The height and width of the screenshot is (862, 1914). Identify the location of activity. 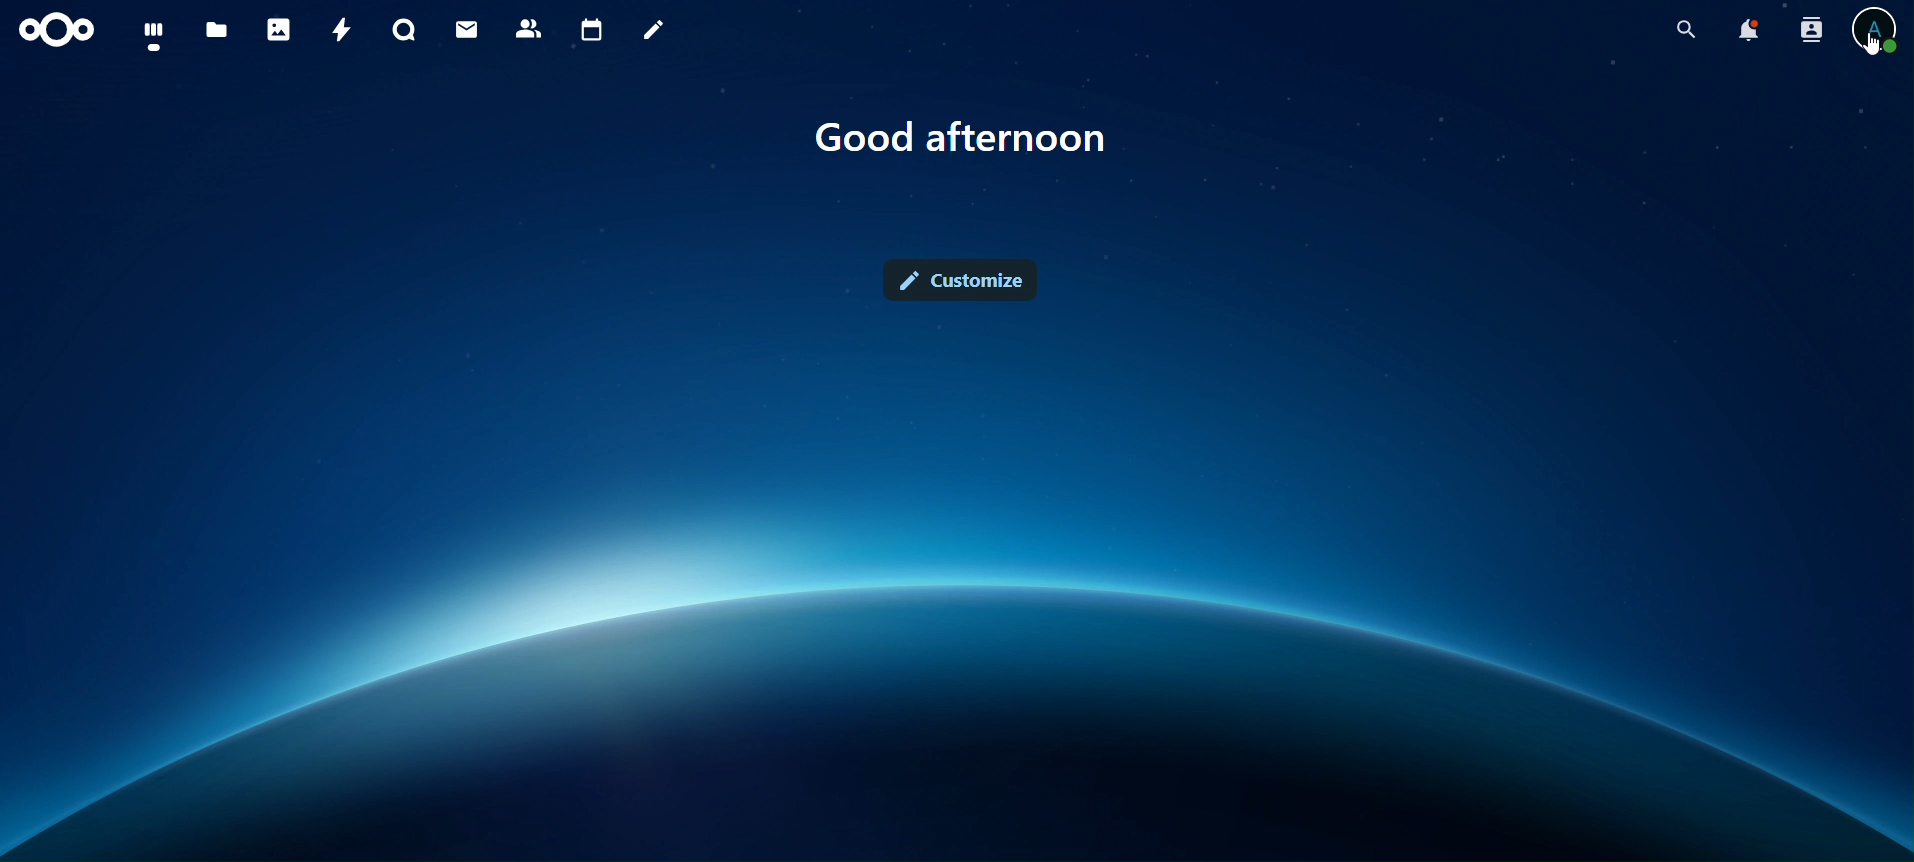
(341, 29).